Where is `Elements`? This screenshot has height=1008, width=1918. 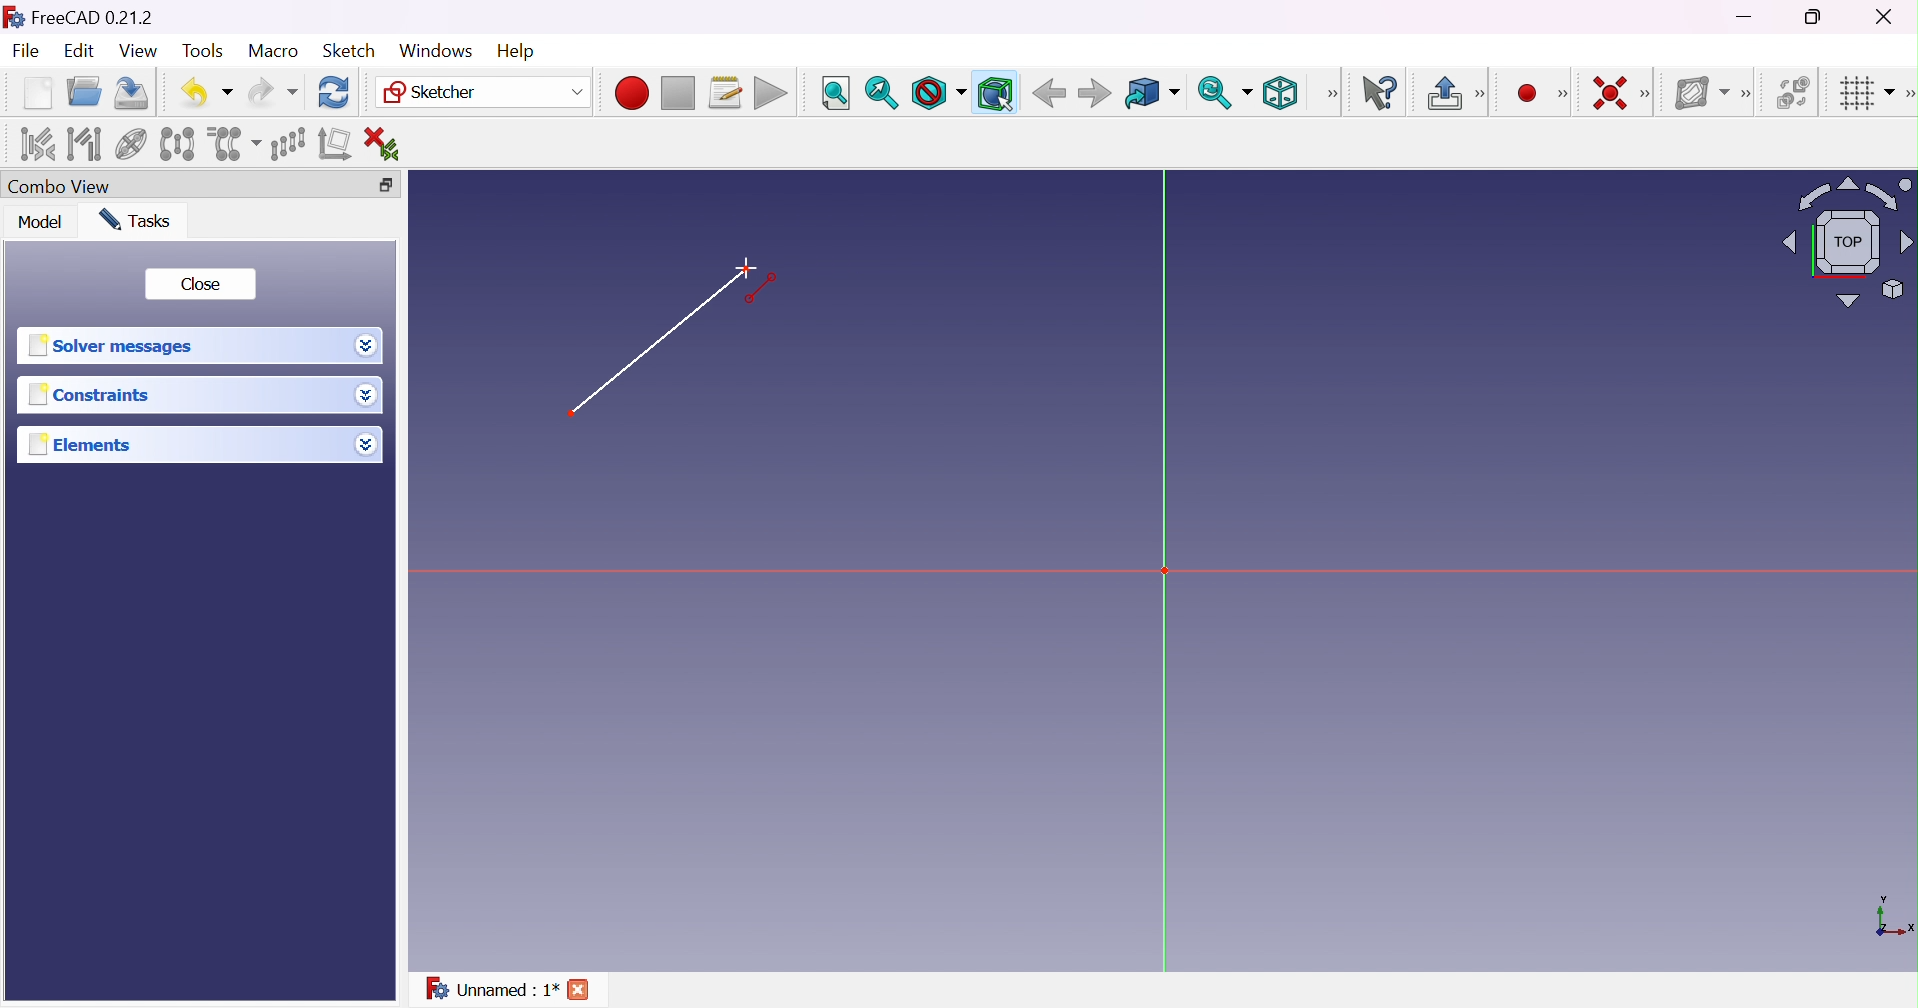 Elements is located at coordinates (91, 445).